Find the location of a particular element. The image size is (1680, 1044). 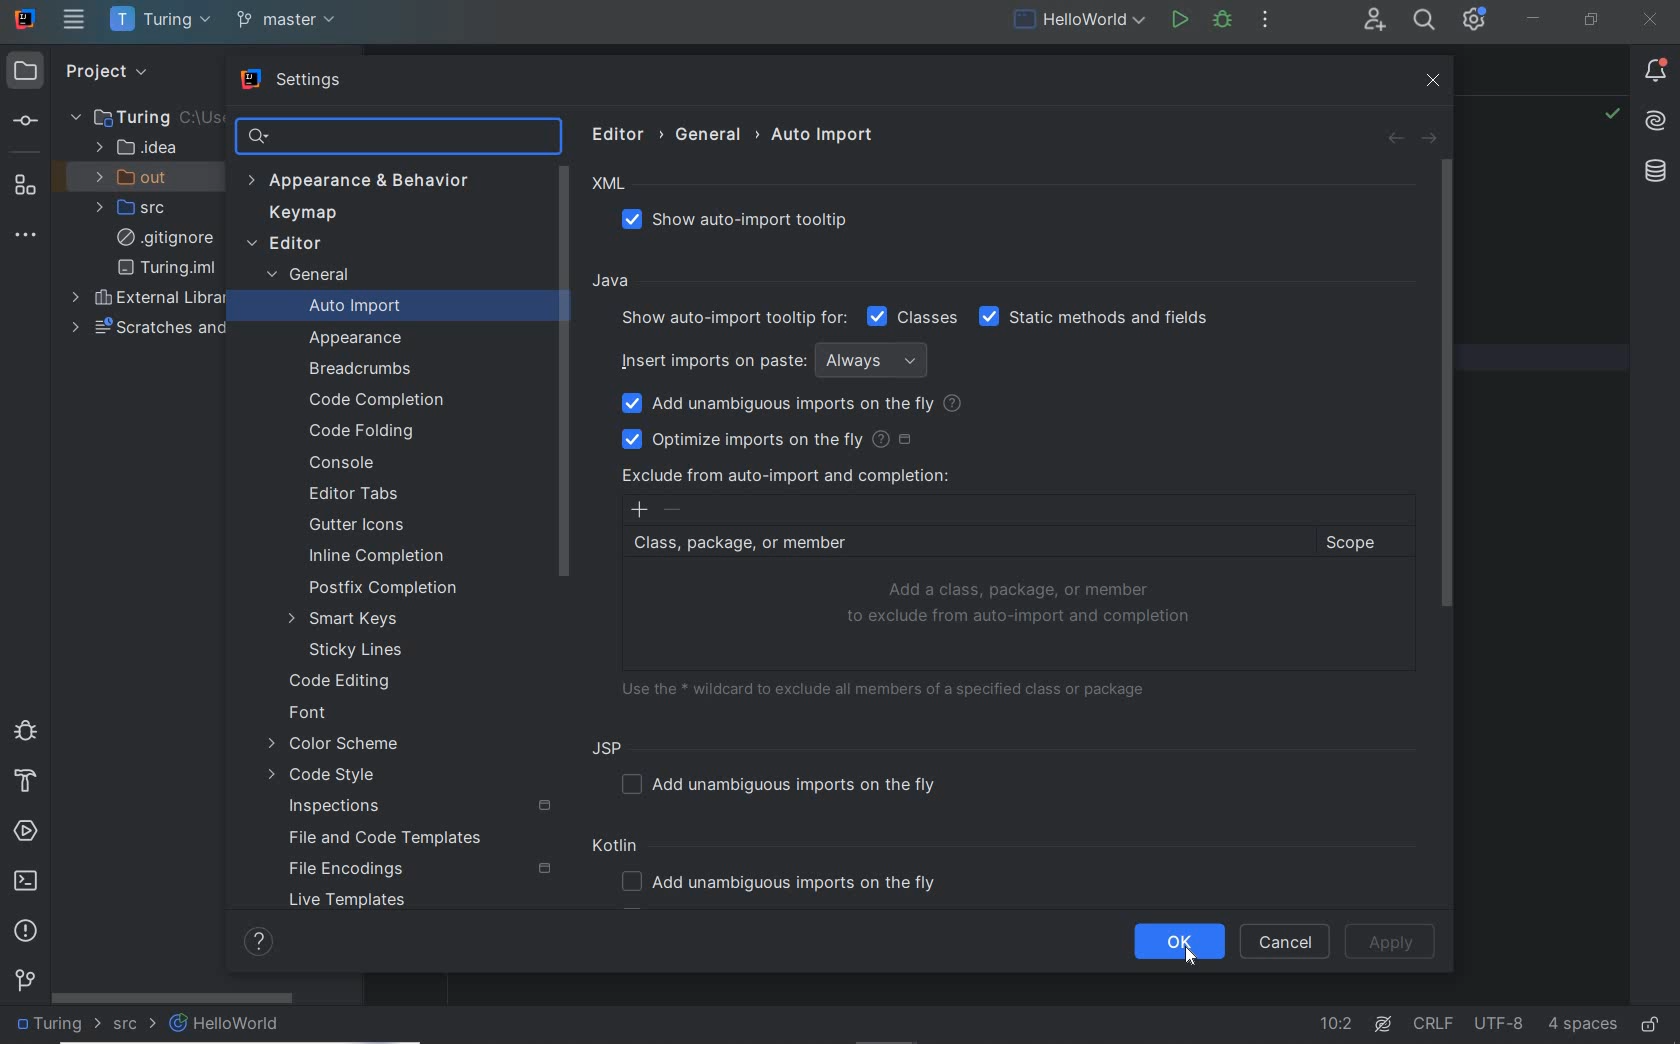

ADD UNAMBIGUOUS IMPORTS ON THE FLY (checked) is located at coordinates (794, 404).